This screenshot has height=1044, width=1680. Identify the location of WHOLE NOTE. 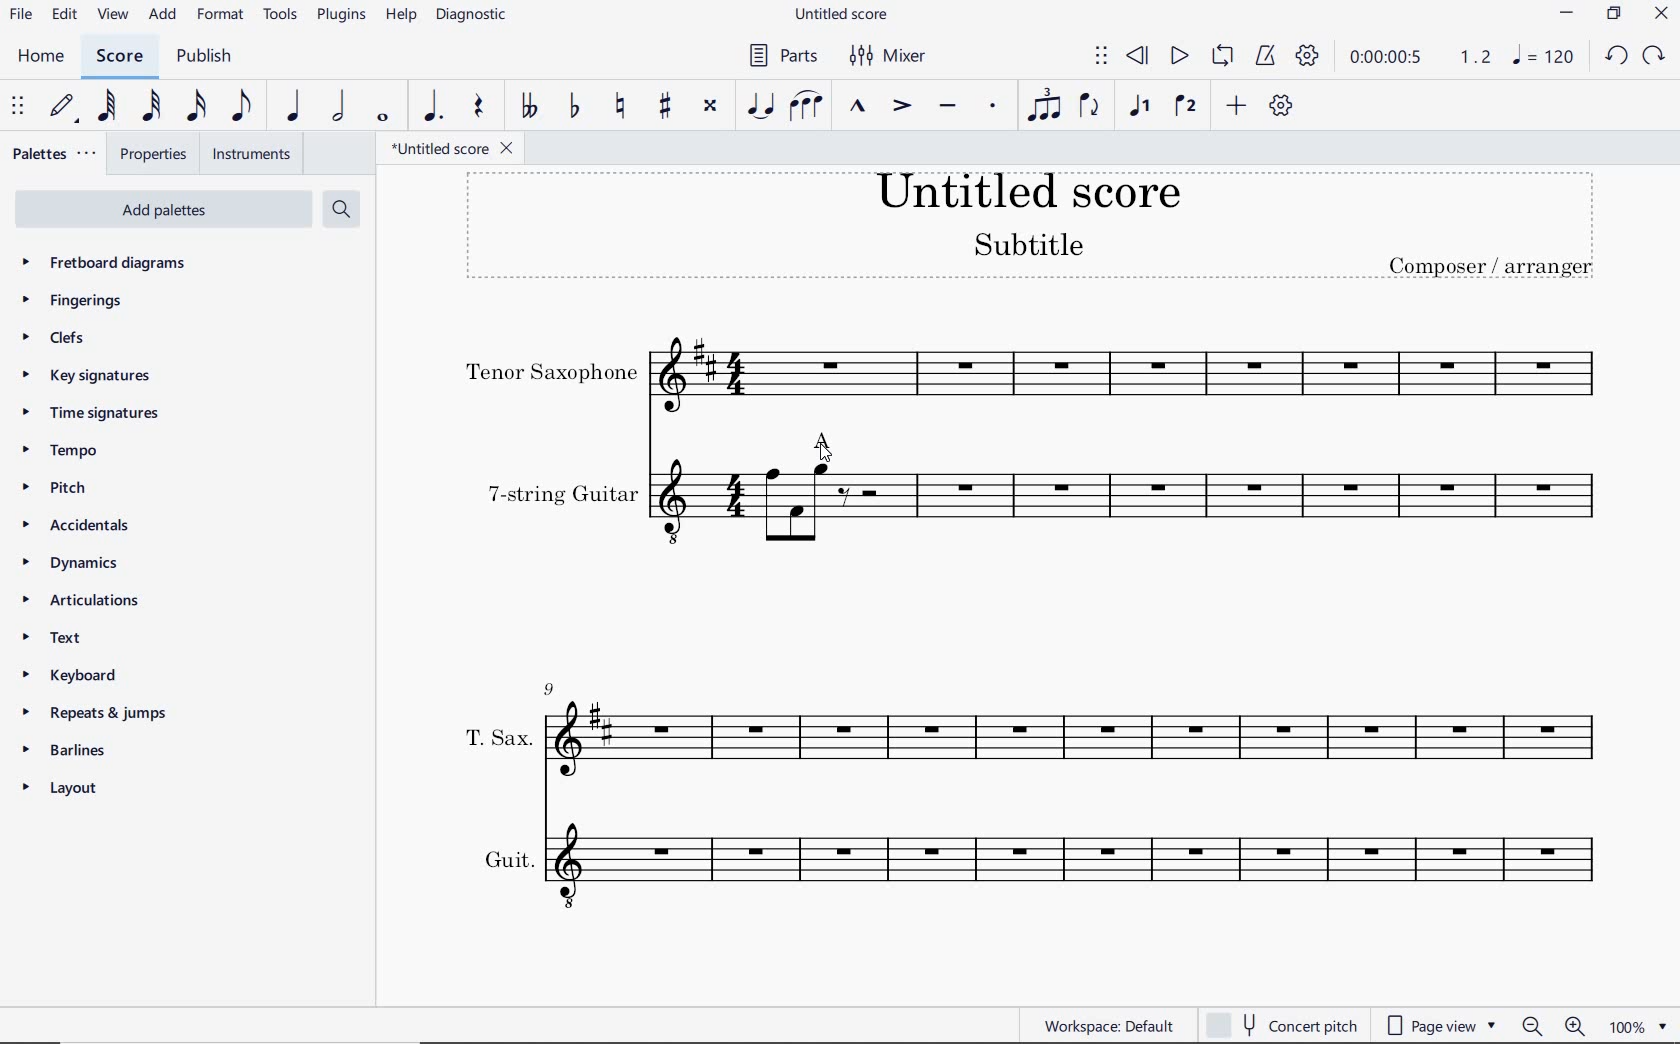
(381, 120).